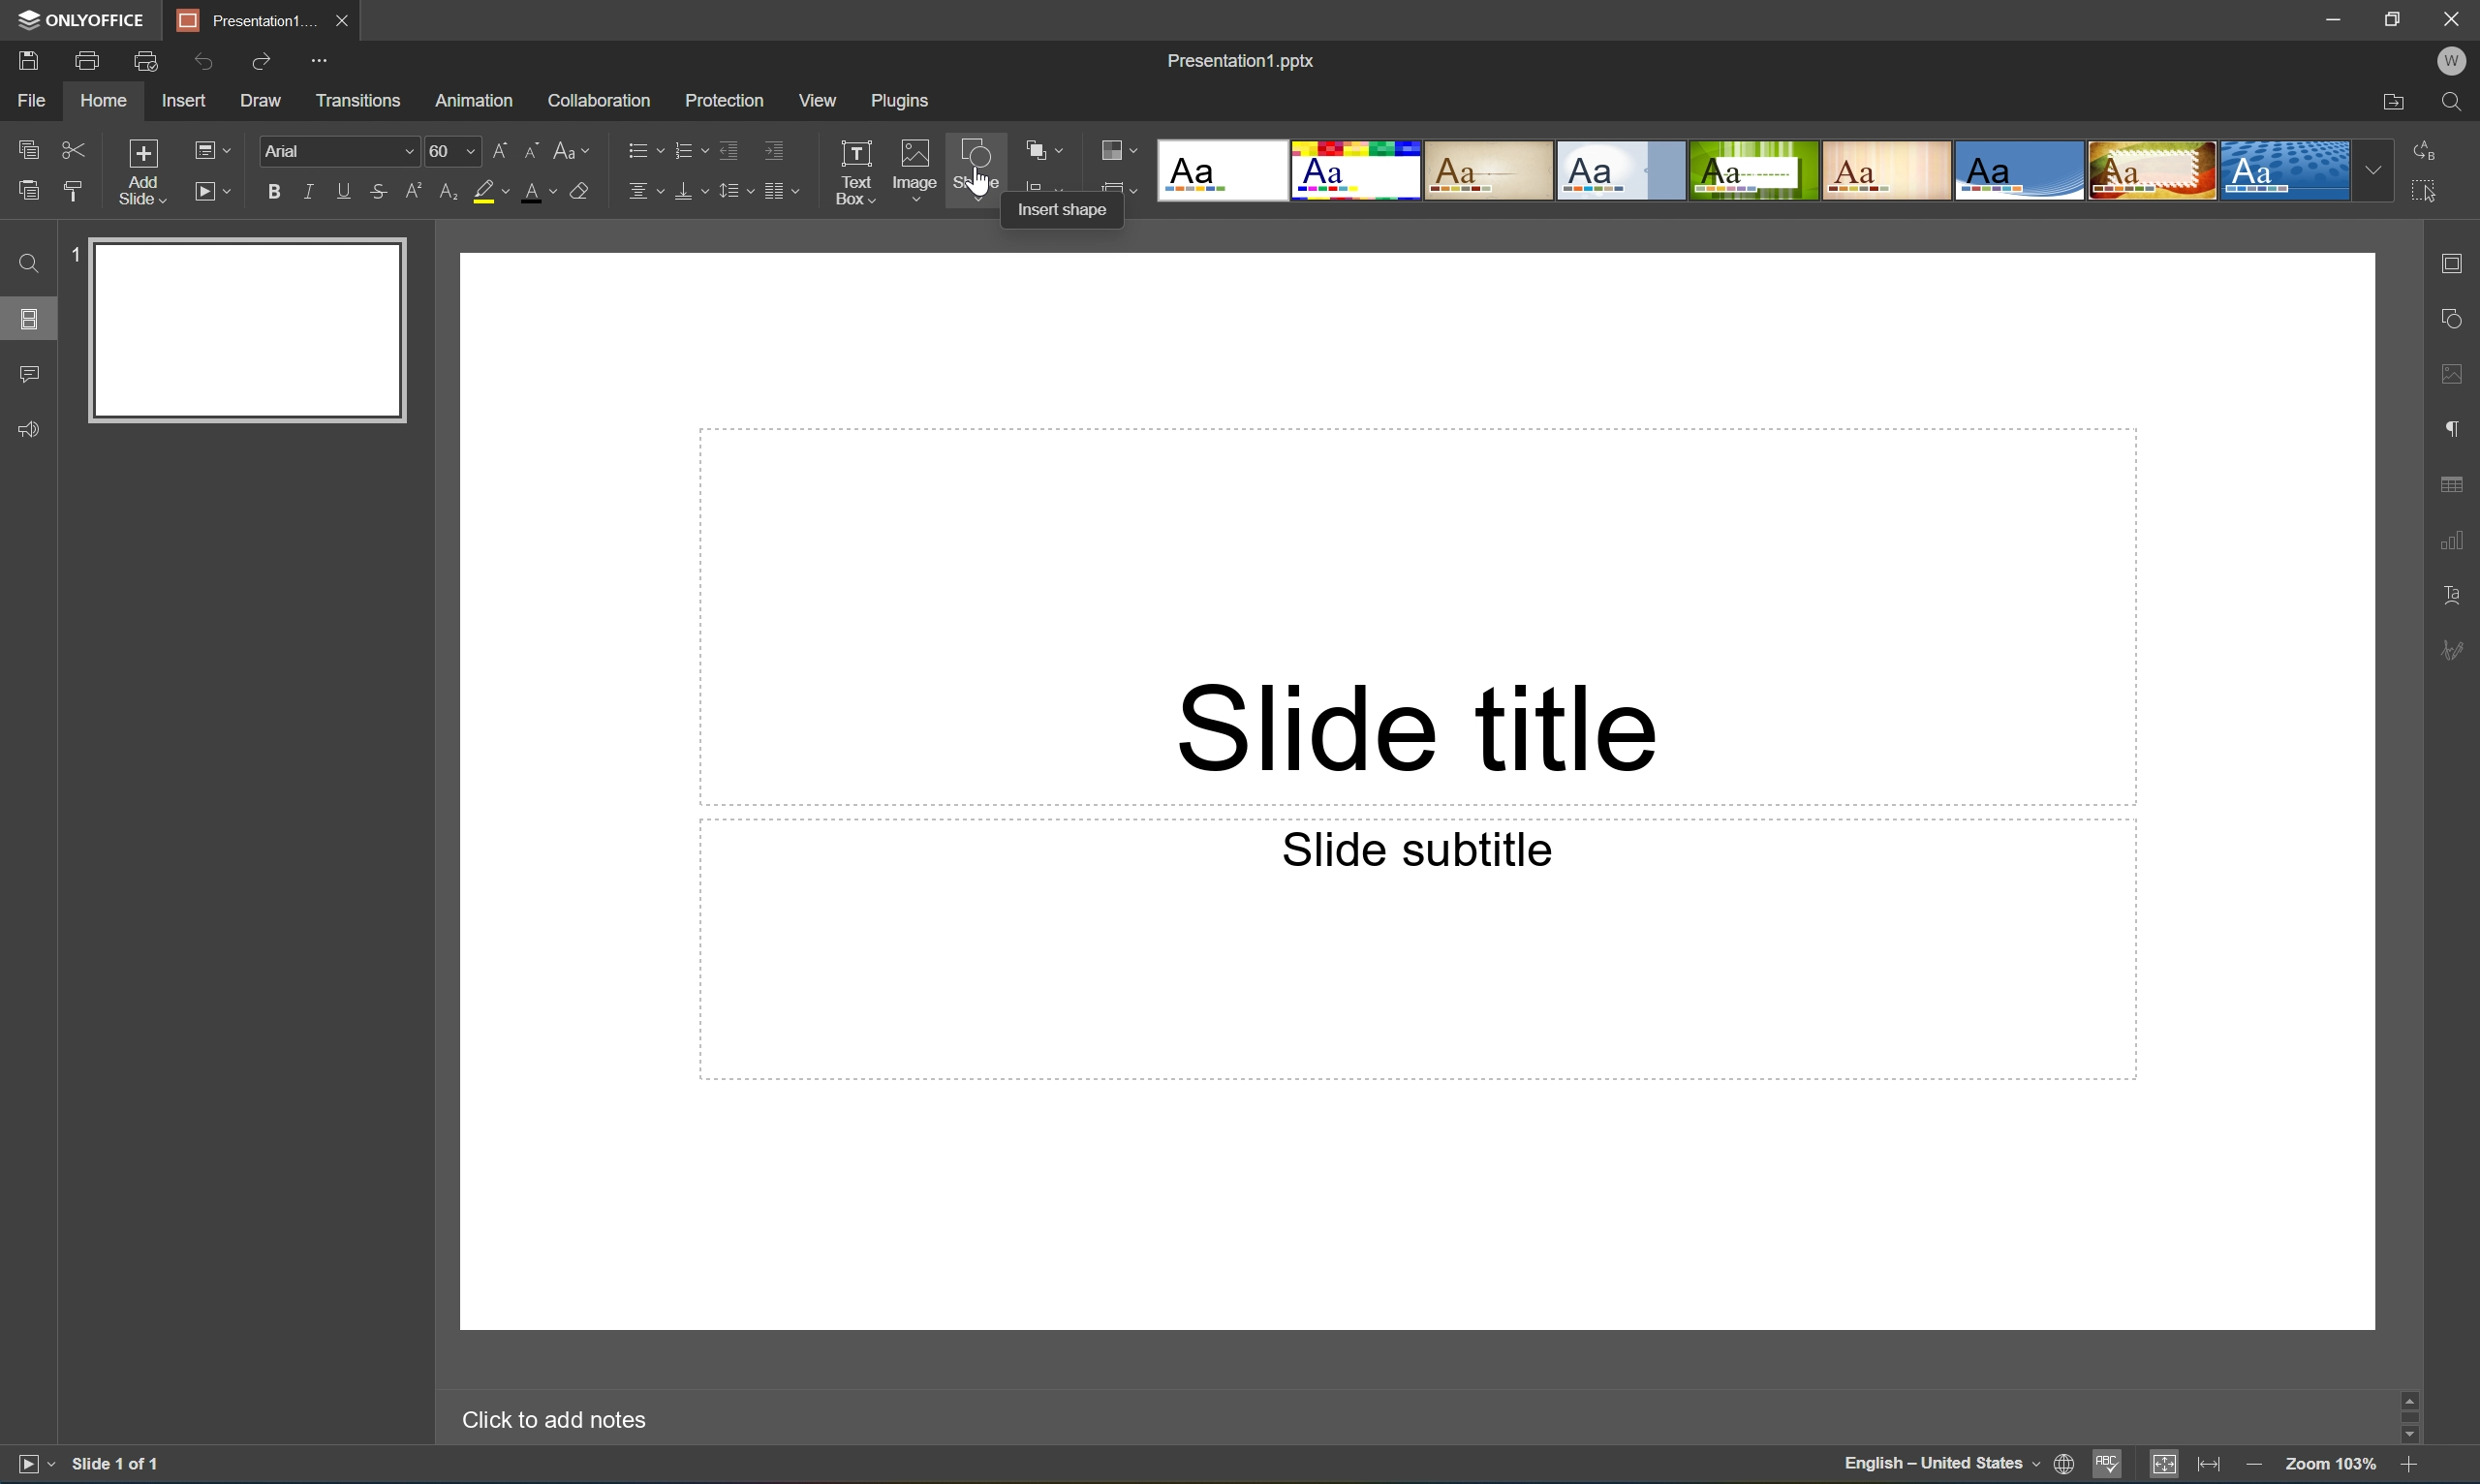  Describe the element at coordinates (733, 192) in the screenshot. I see `Line spacing` at that location.